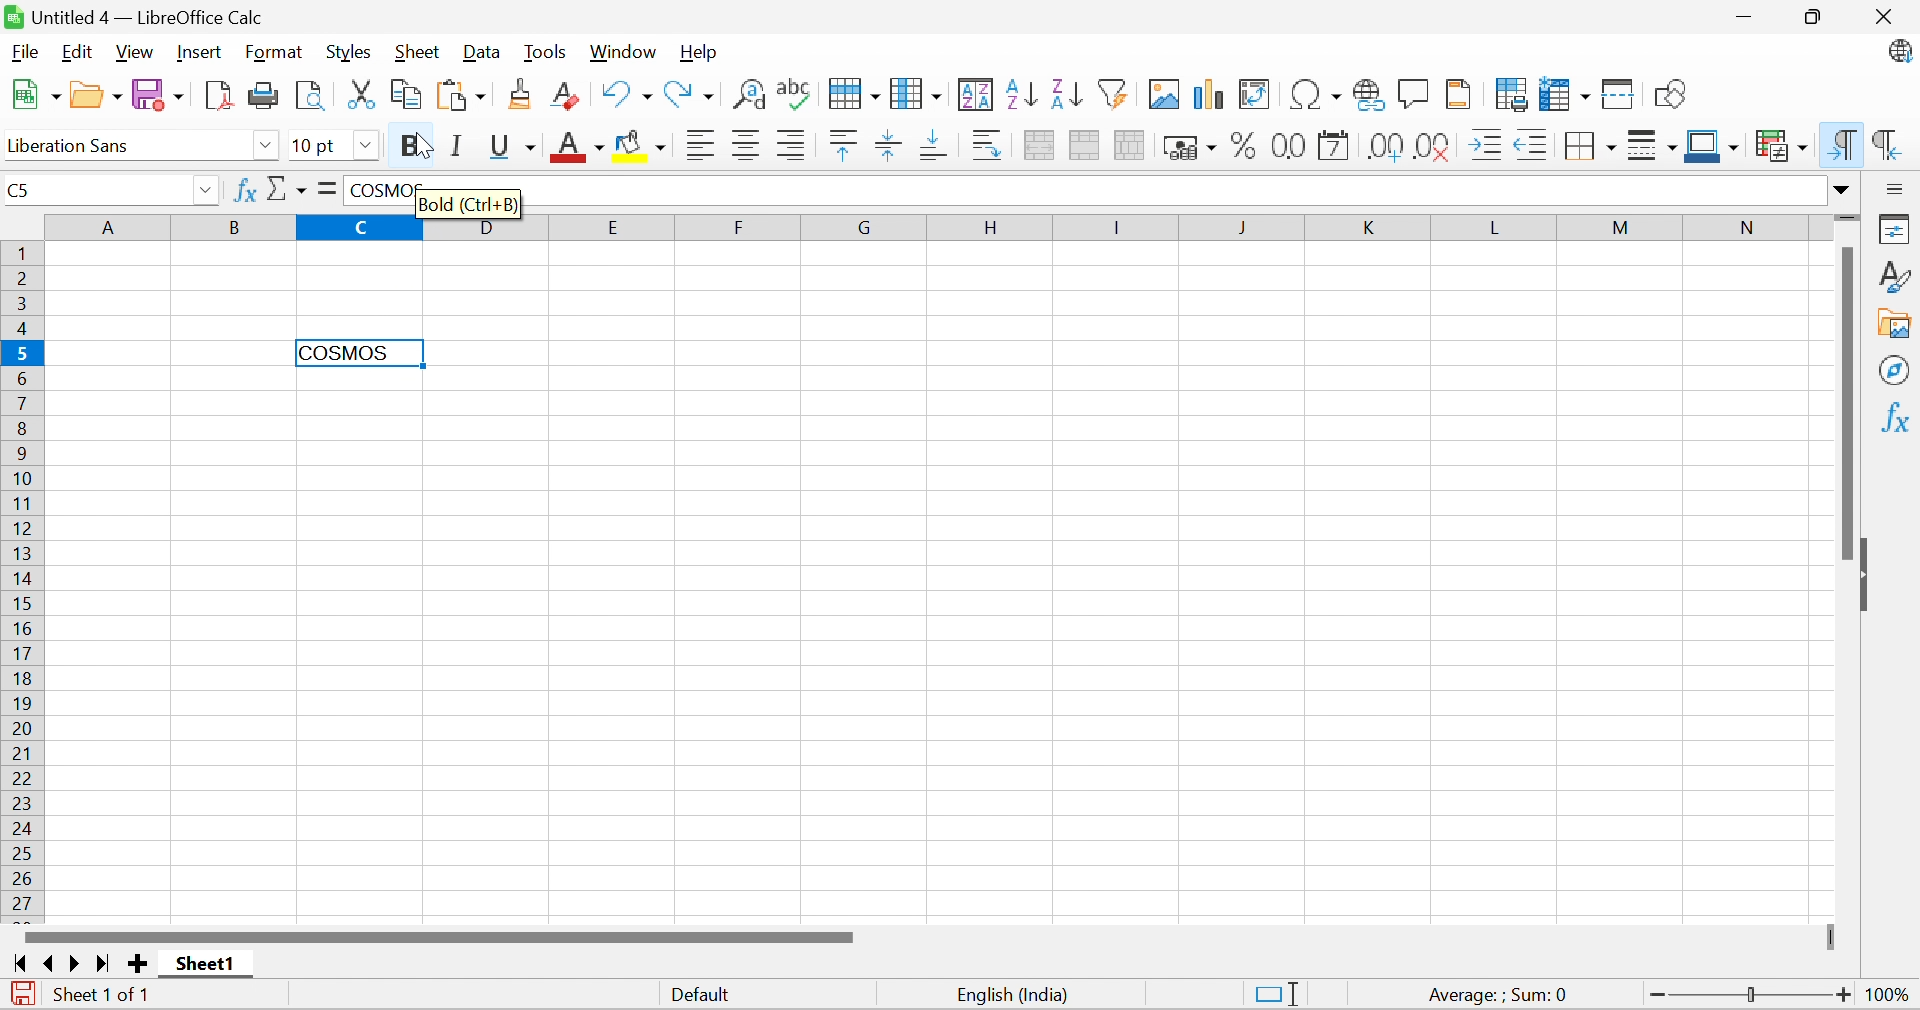  What do you see at coordinates (791, 90) in the screenshot?
I see `Spelling` at bounding box center [791, 90].